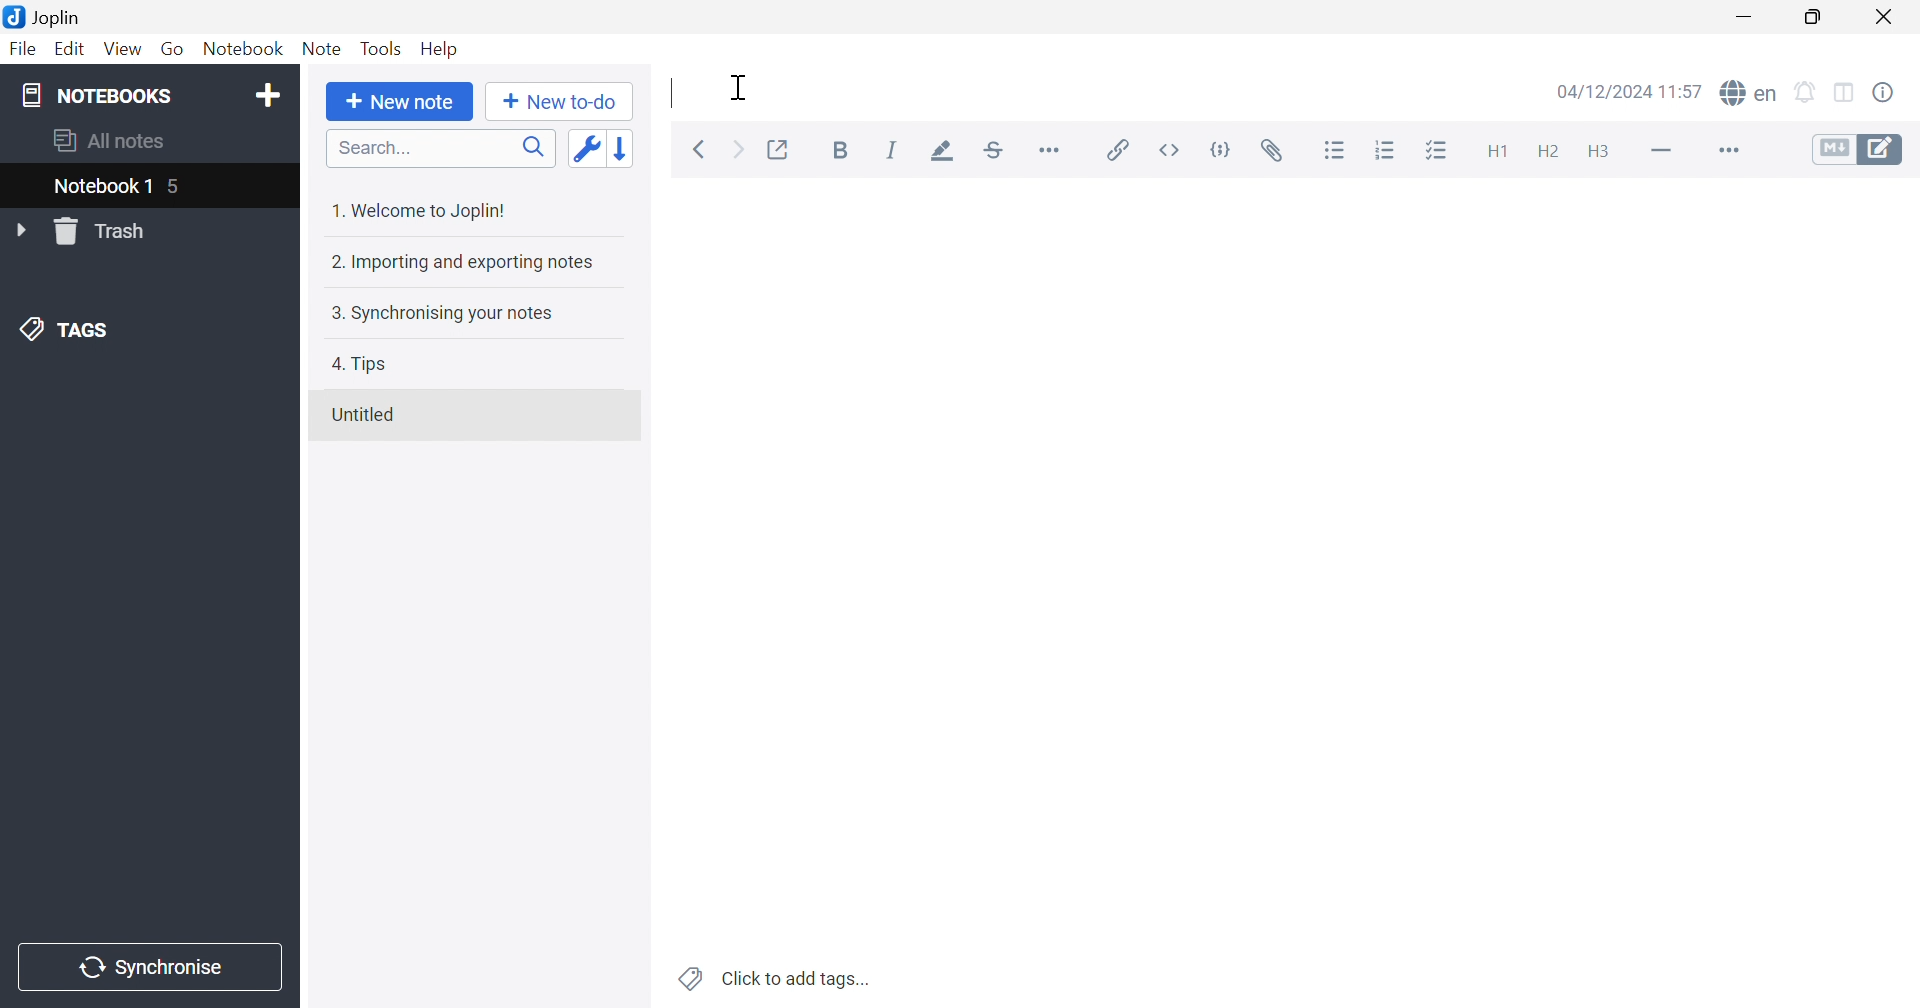 The width and height of the screenshot is (1920, 1008). What do you see at coordinates (1660, 152) in the screenshot?
I see `Horizontal Line` at bounding box center [1660, 152].